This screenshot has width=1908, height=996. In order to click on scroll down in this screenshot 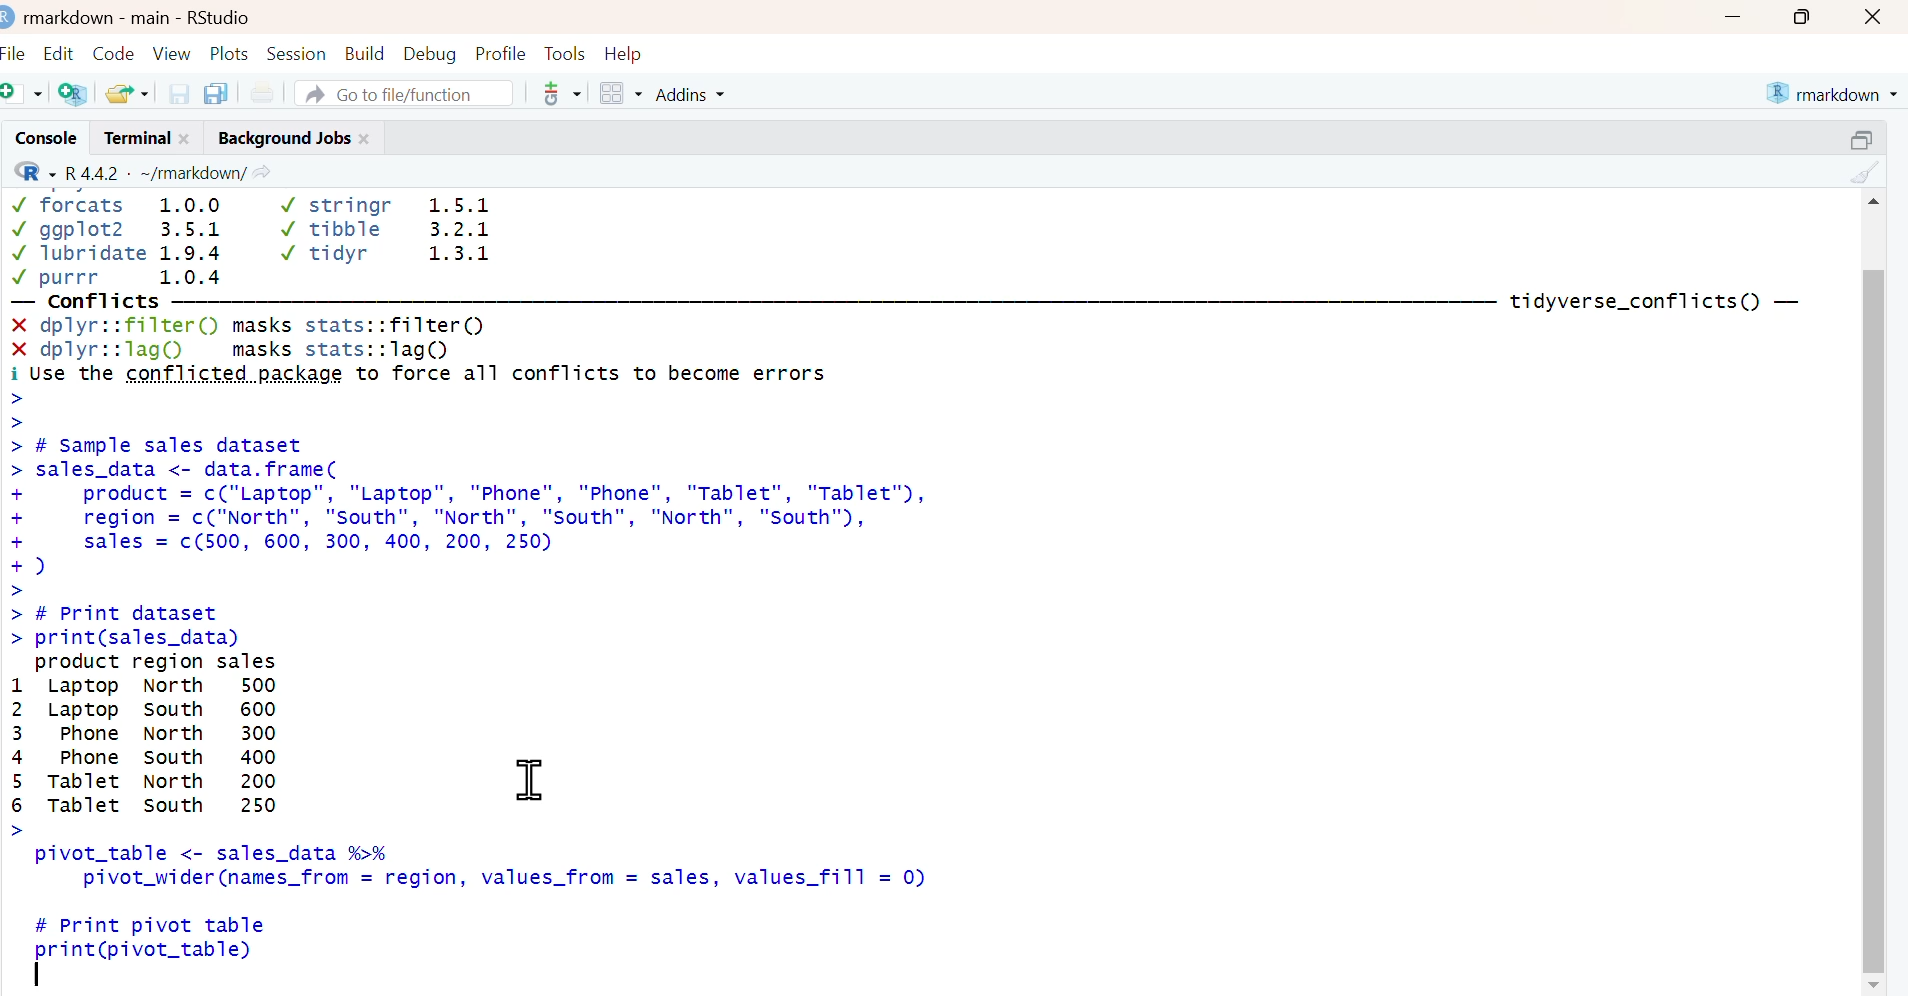, I will do `click(1875, 984)`.